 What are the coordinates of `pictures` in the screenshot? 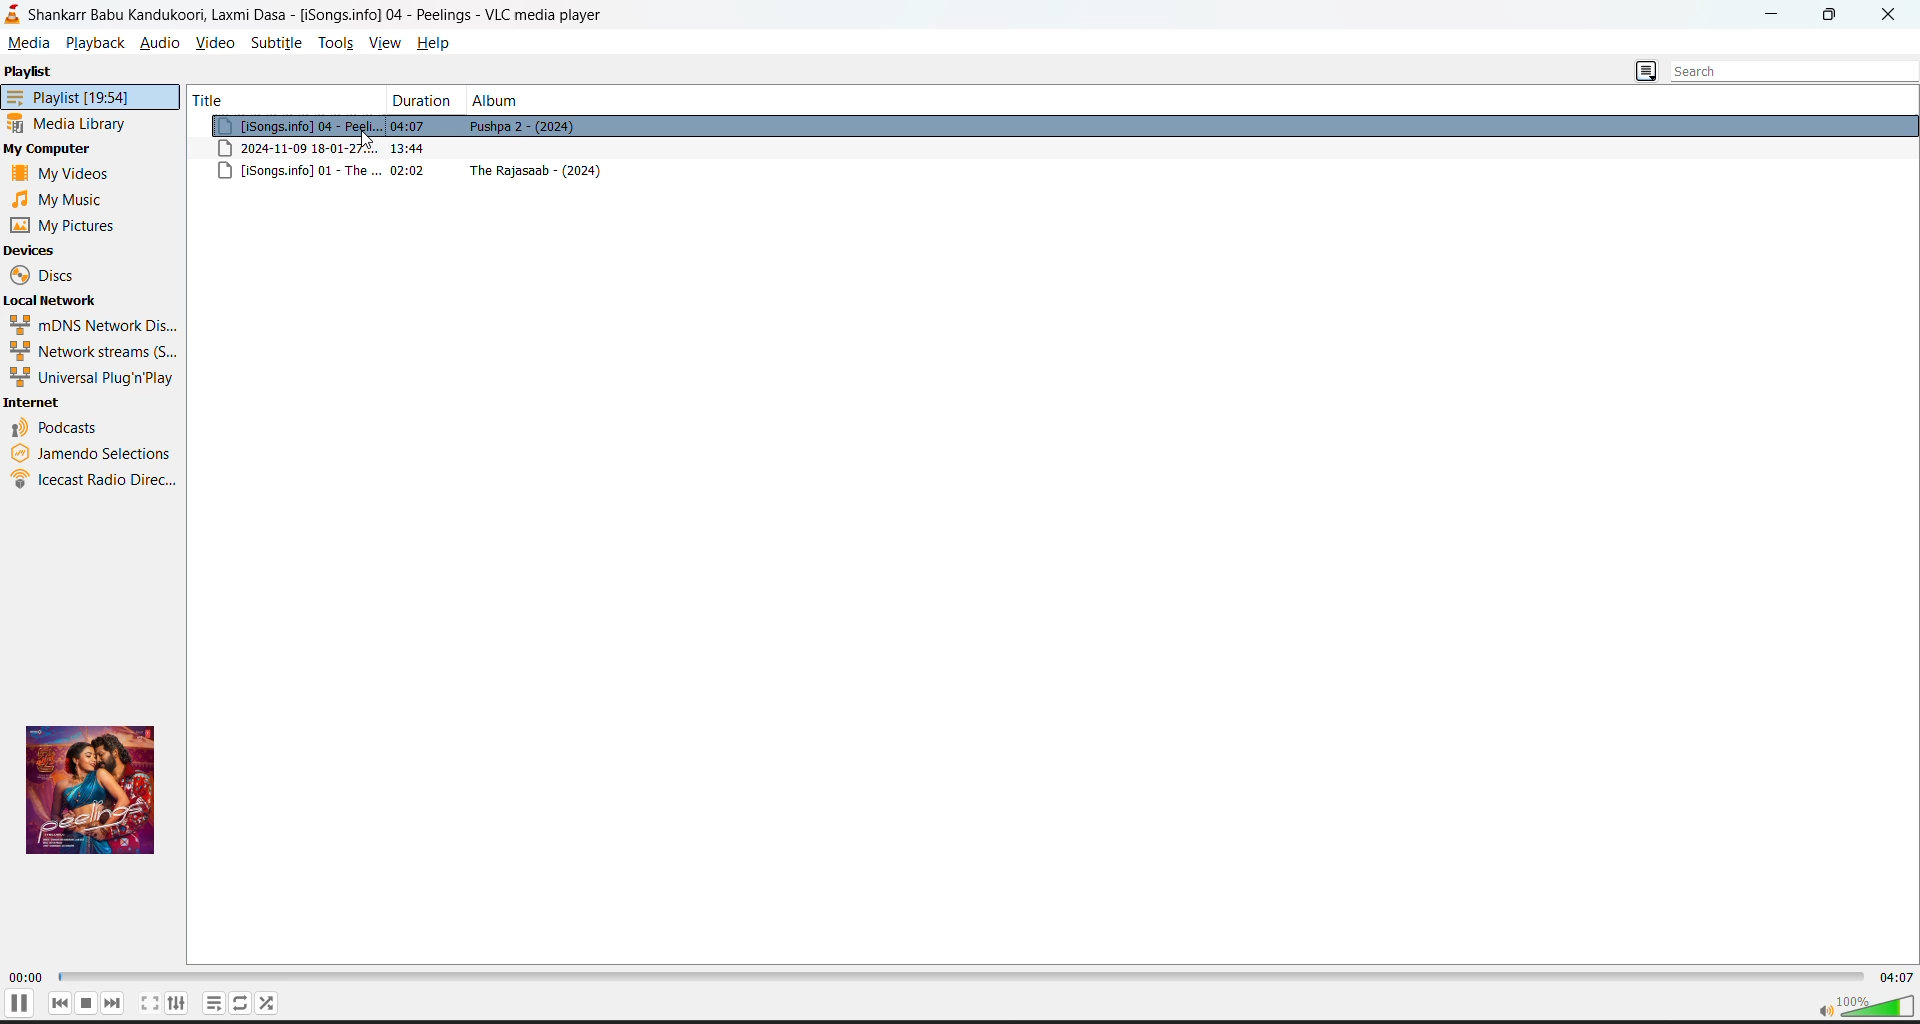 It's located at (66, 225).